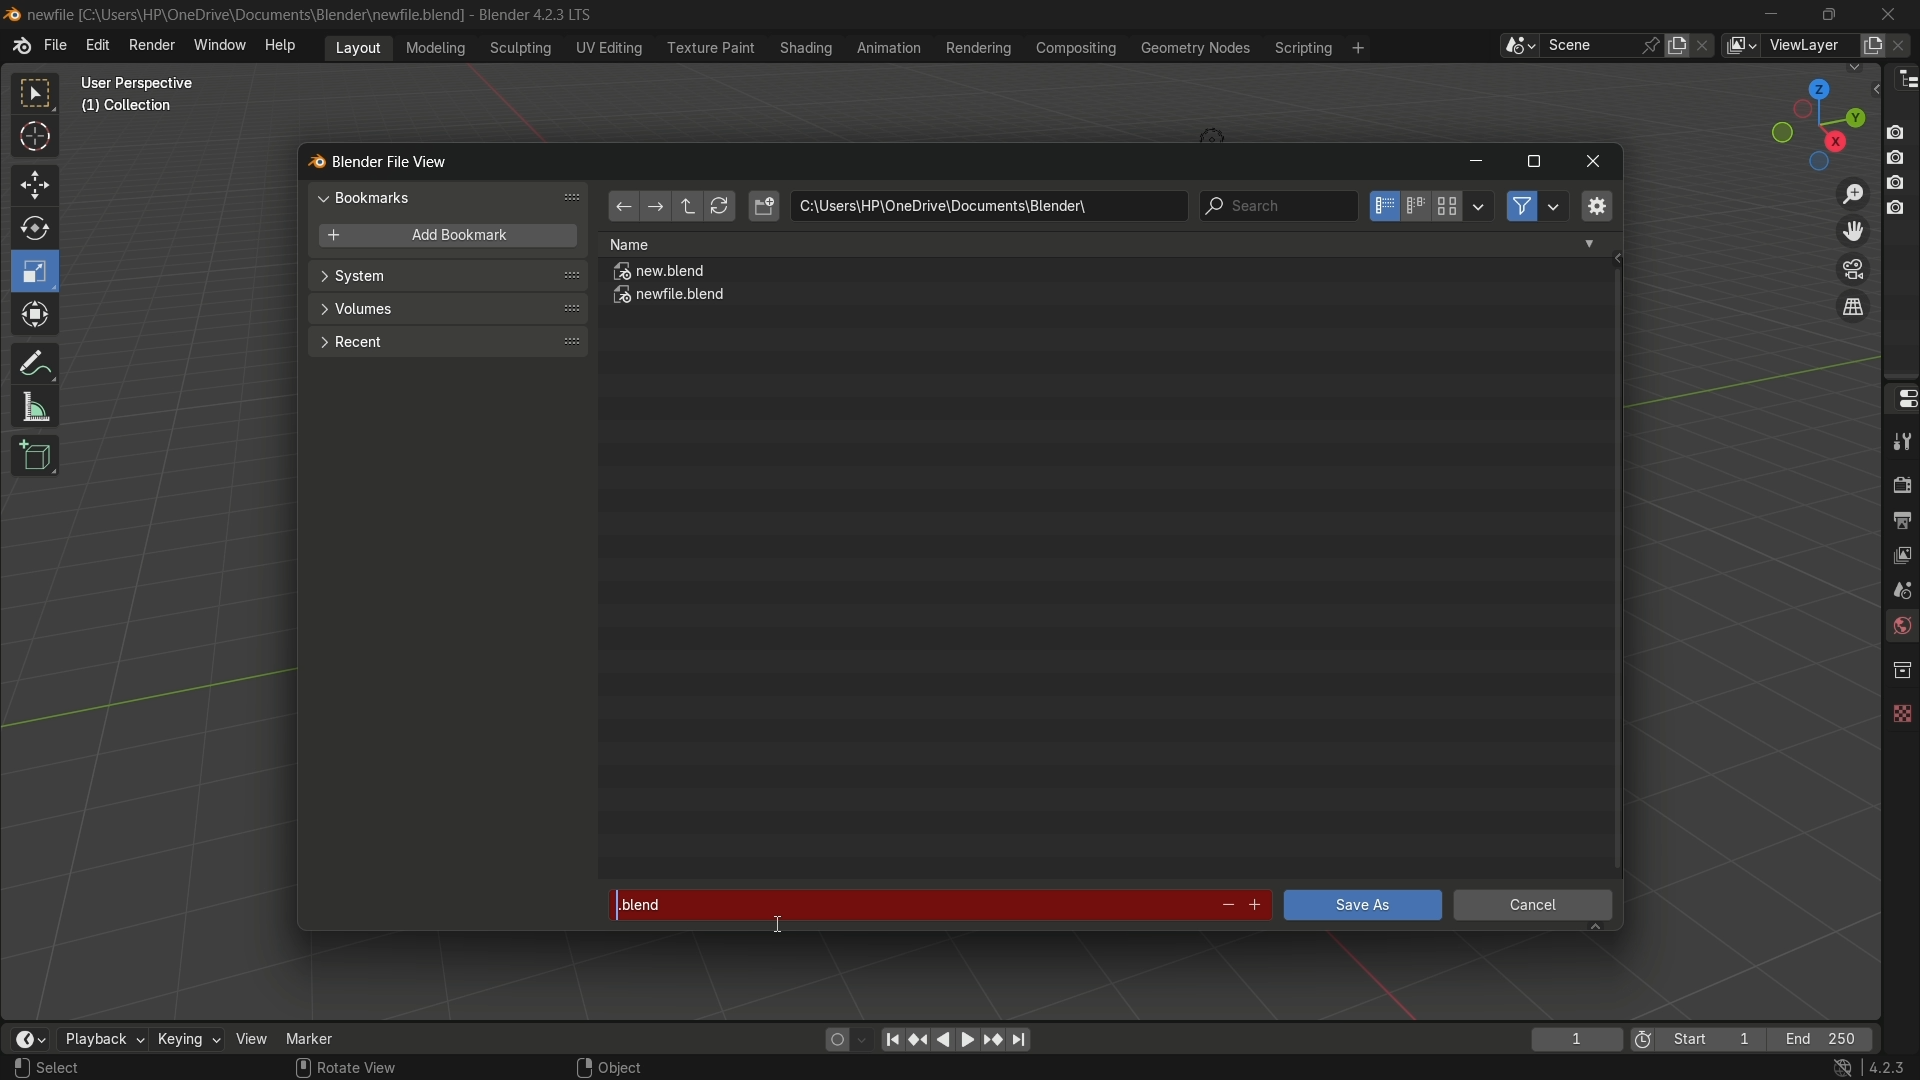 The image size is (1920, 1080). What do you see at coordinates (956, 1039) in the screenshot?
I see `play animation` at bounding box center [956, 1039].